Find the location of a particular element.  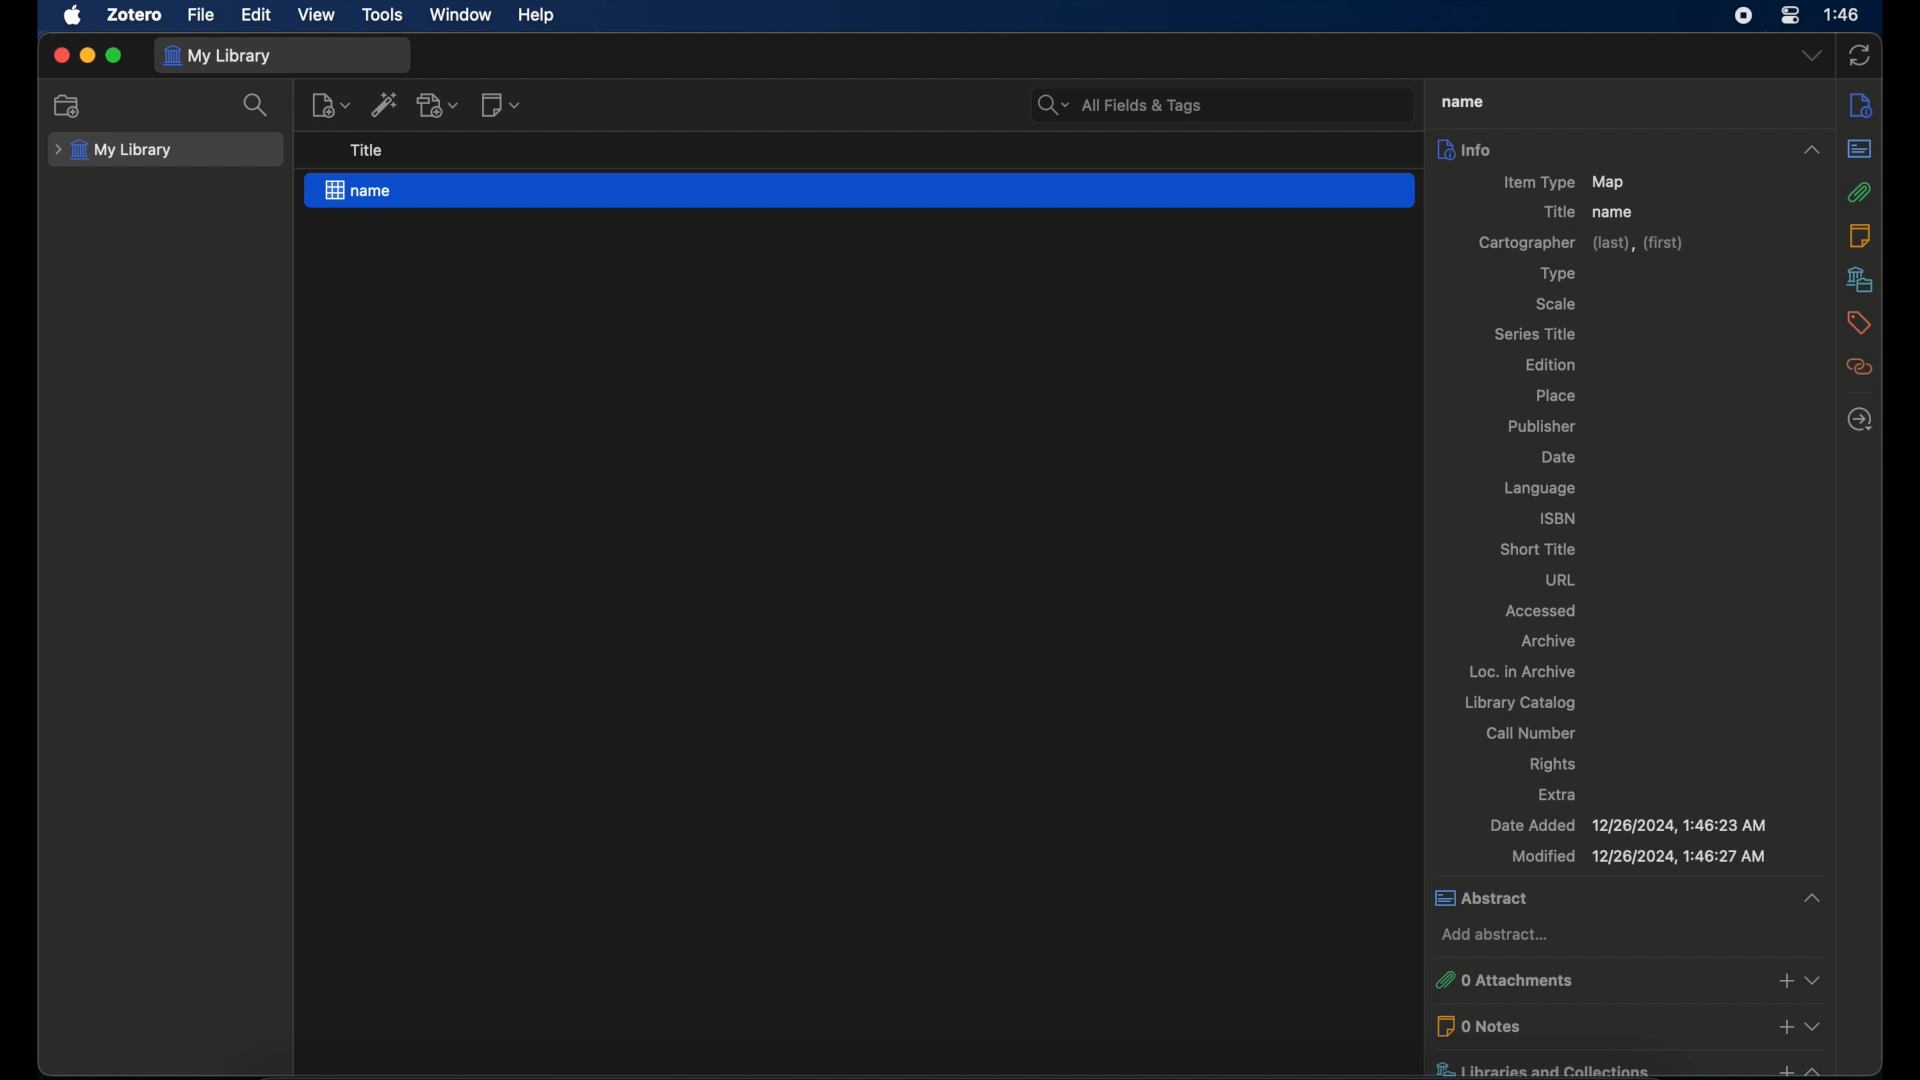

add item by identifier is located at coordinates (385, 104).